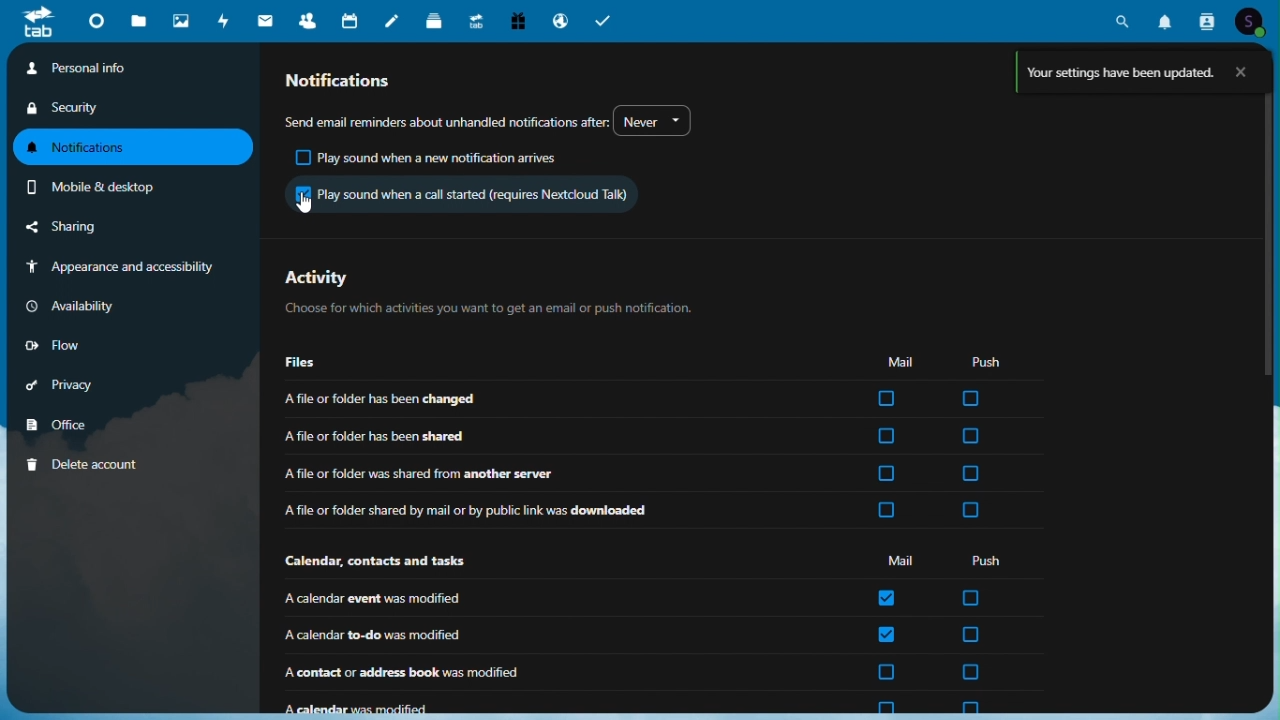 The width and height of the screenshot is (1280, 720). What do you see at coordinates (888, 474) in the screenshot?
I see `check box` at bounding box center [888, 474].